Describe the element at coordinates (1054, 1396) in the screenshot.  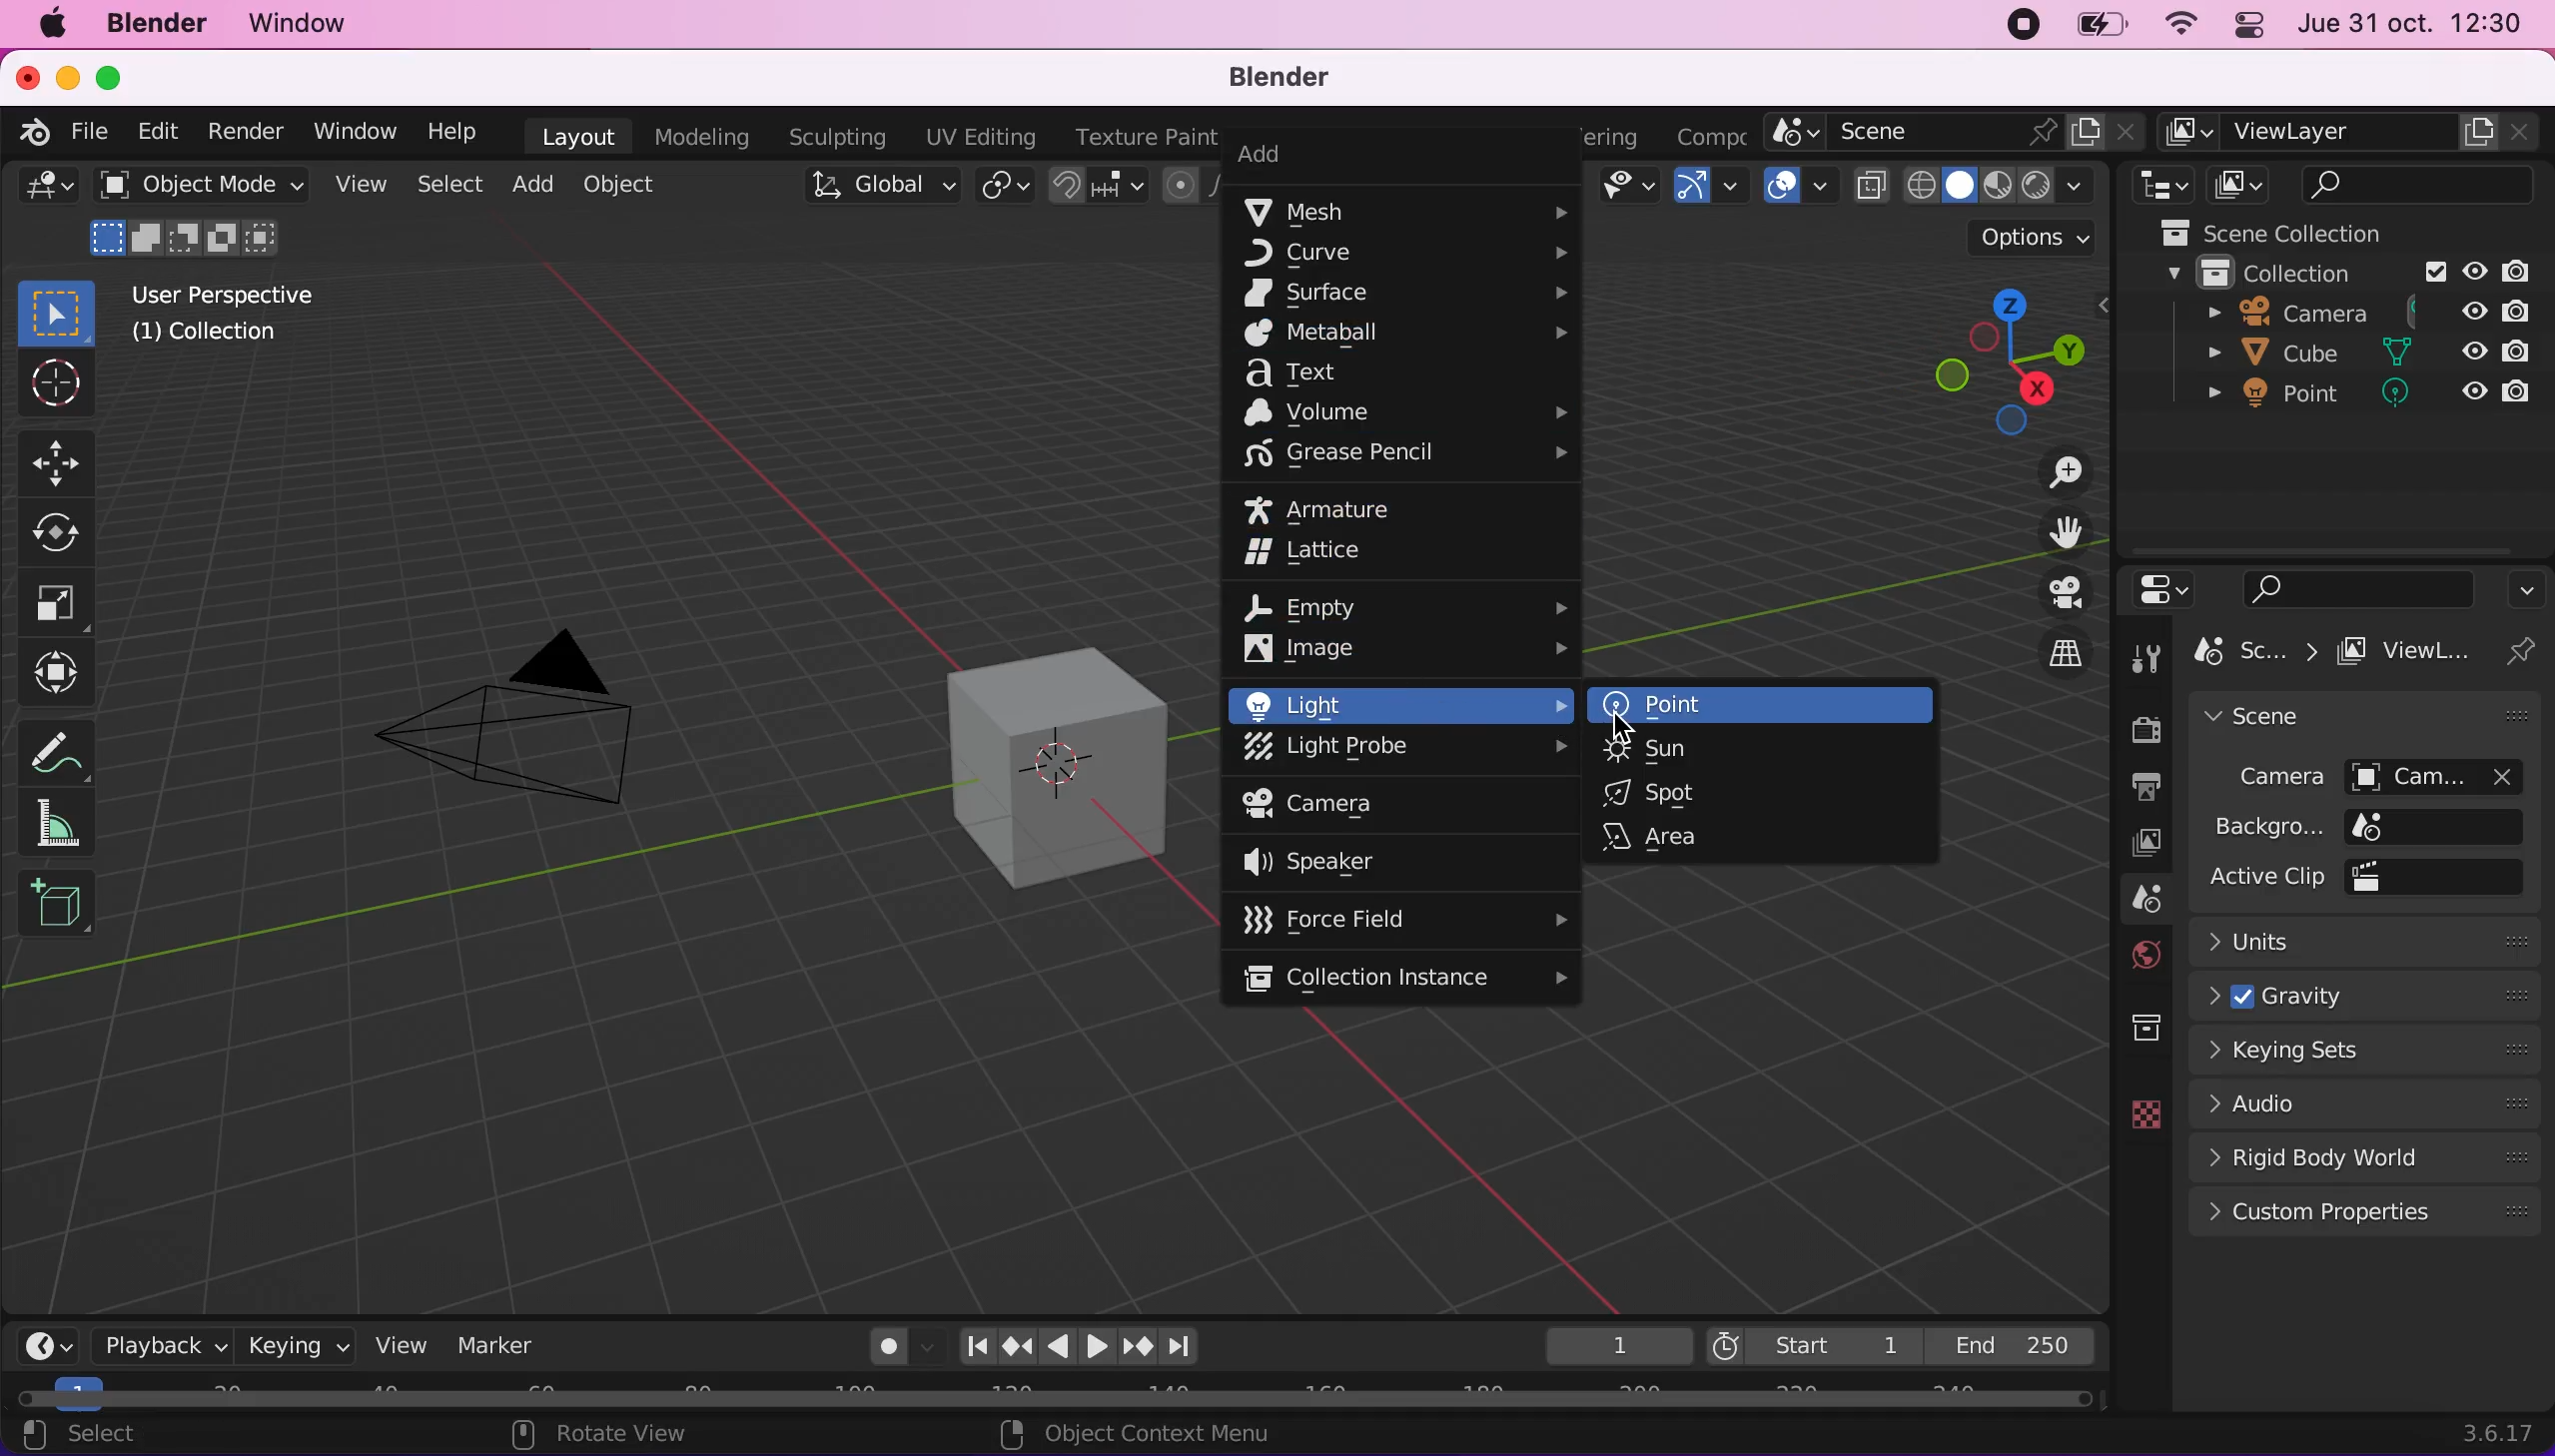
I see `horizontal slider` at that location.